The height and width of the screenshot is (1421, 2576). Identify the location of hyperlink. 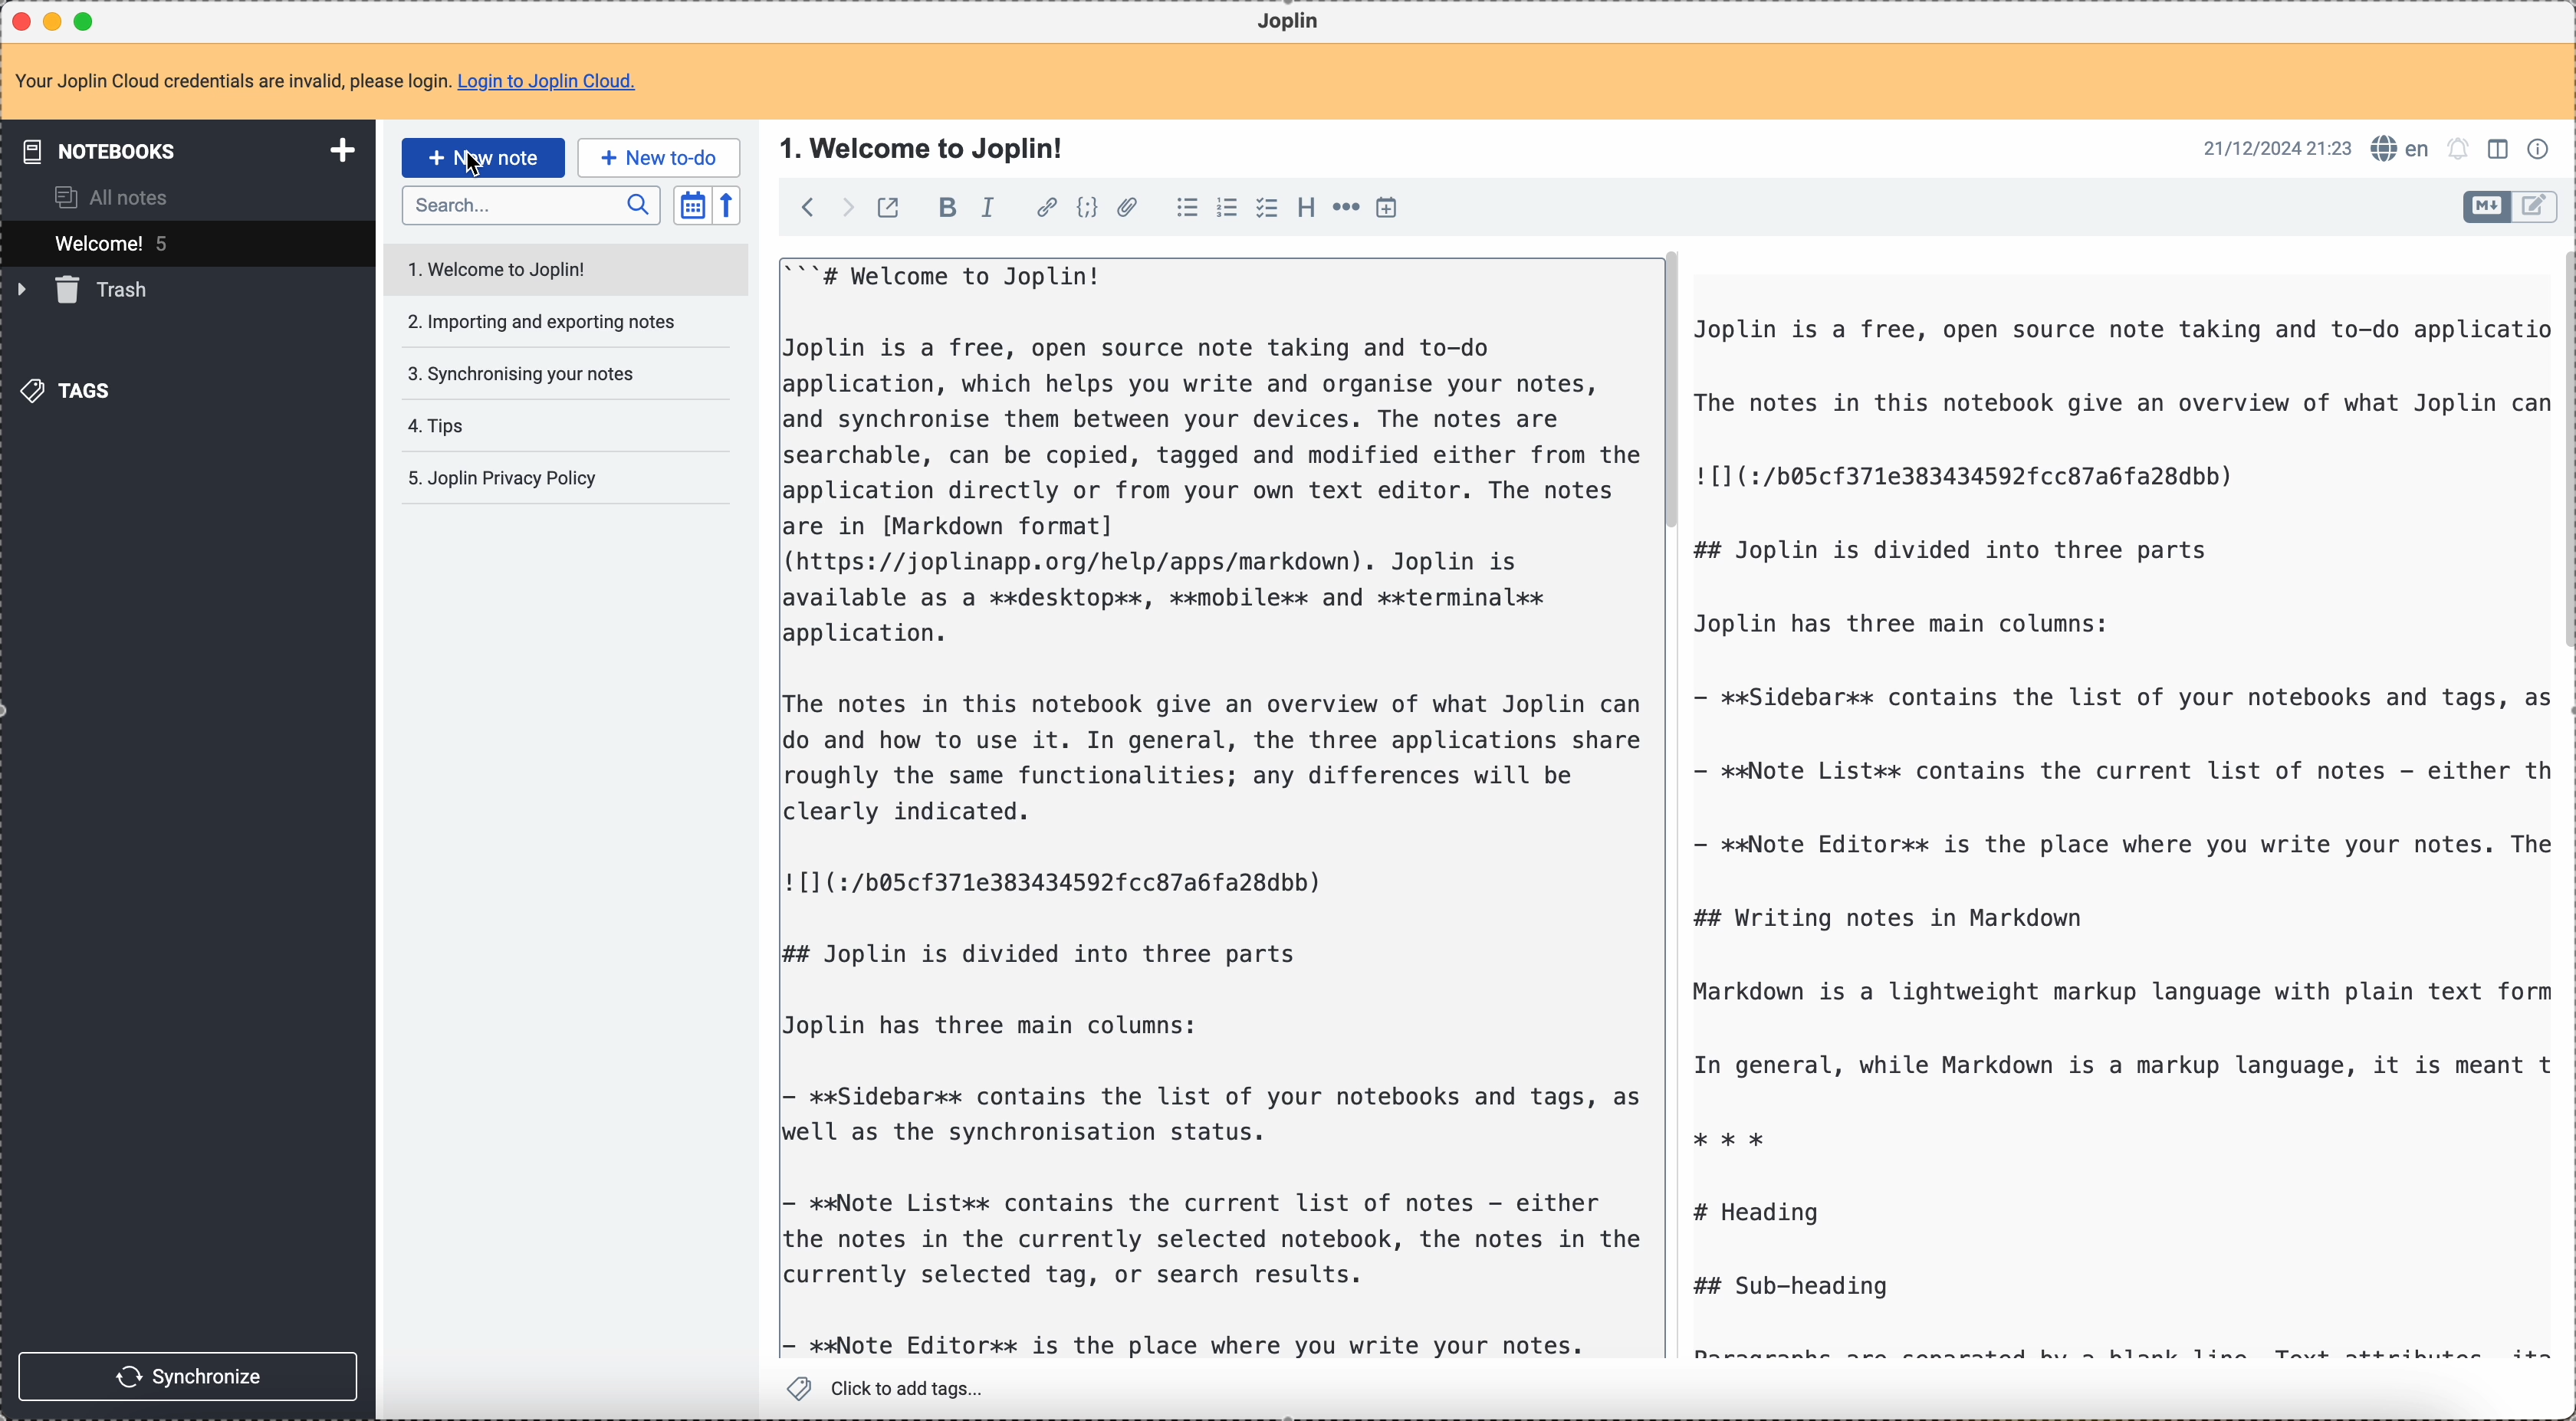
(1047, 209).